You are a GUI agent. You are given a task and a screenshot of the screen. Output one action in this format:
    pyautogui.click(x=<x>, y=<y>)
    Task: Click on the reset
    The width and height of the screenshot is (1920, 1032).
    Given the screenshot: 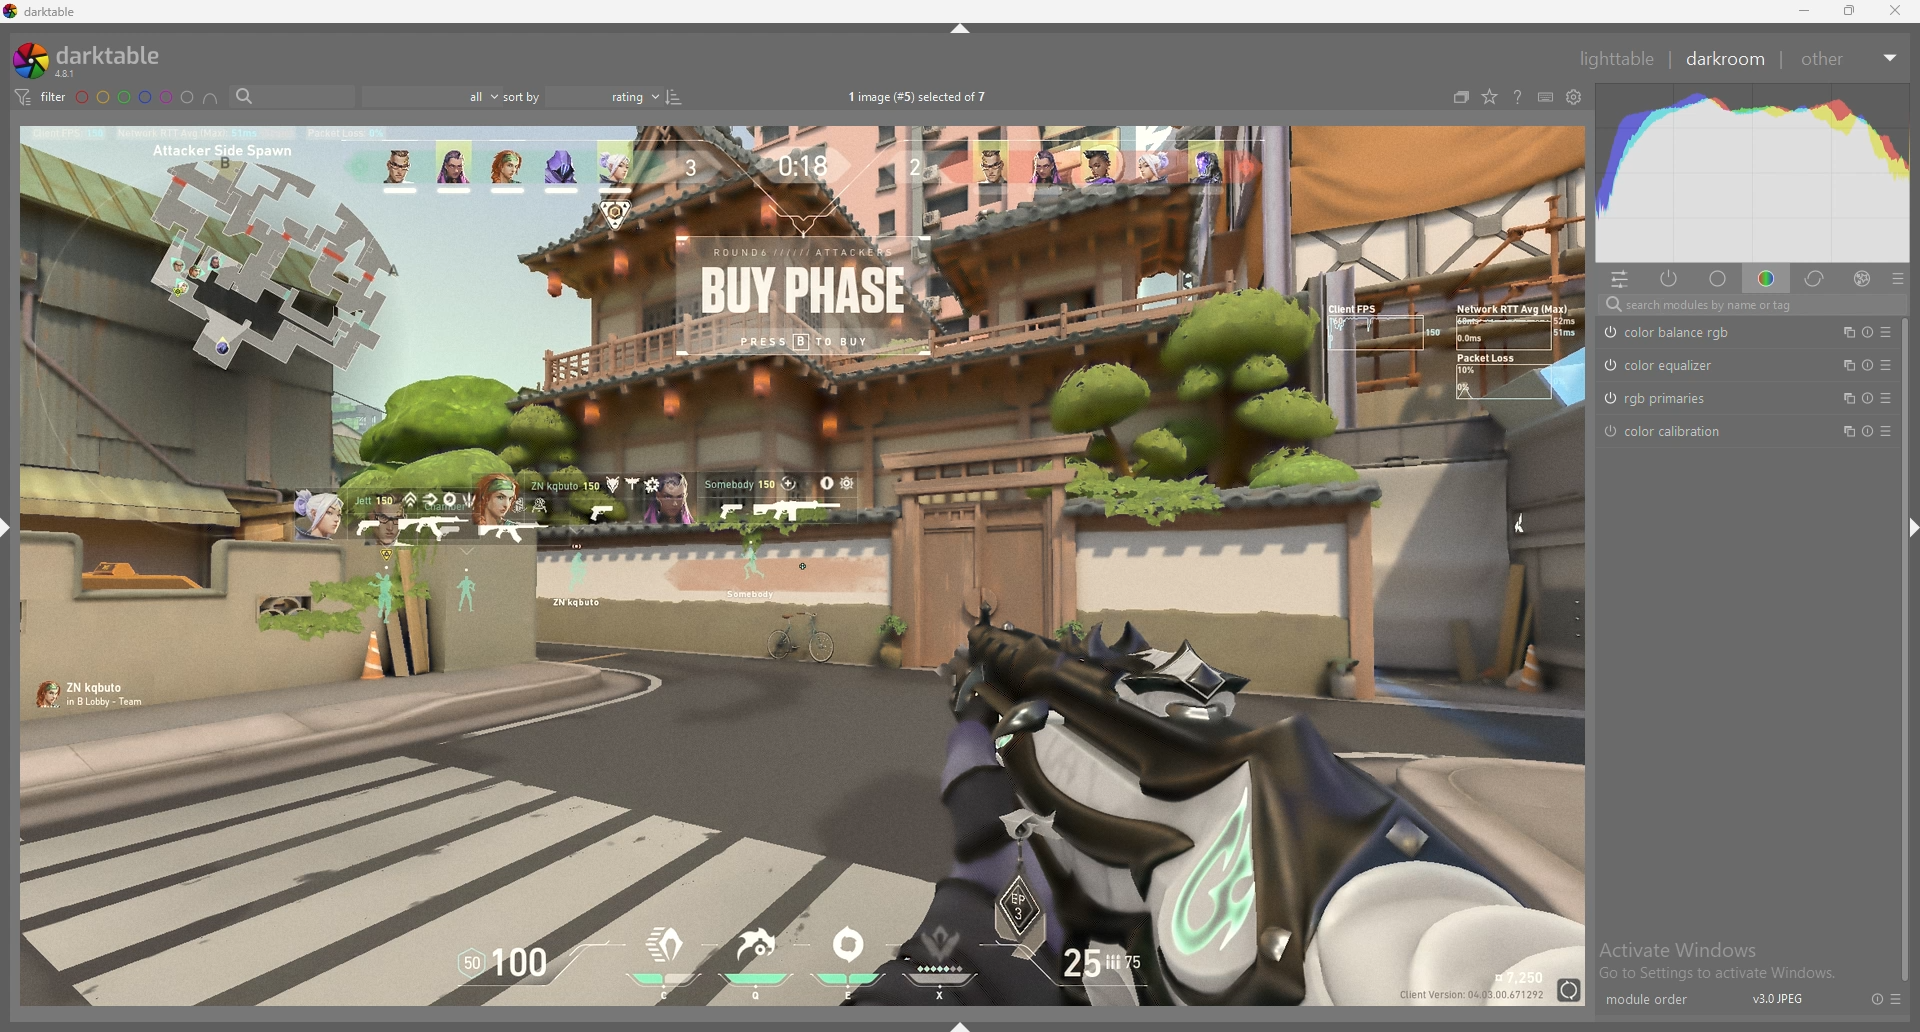 What is the action you would take?
    pyautogui.click(x=1866, y=365)
    